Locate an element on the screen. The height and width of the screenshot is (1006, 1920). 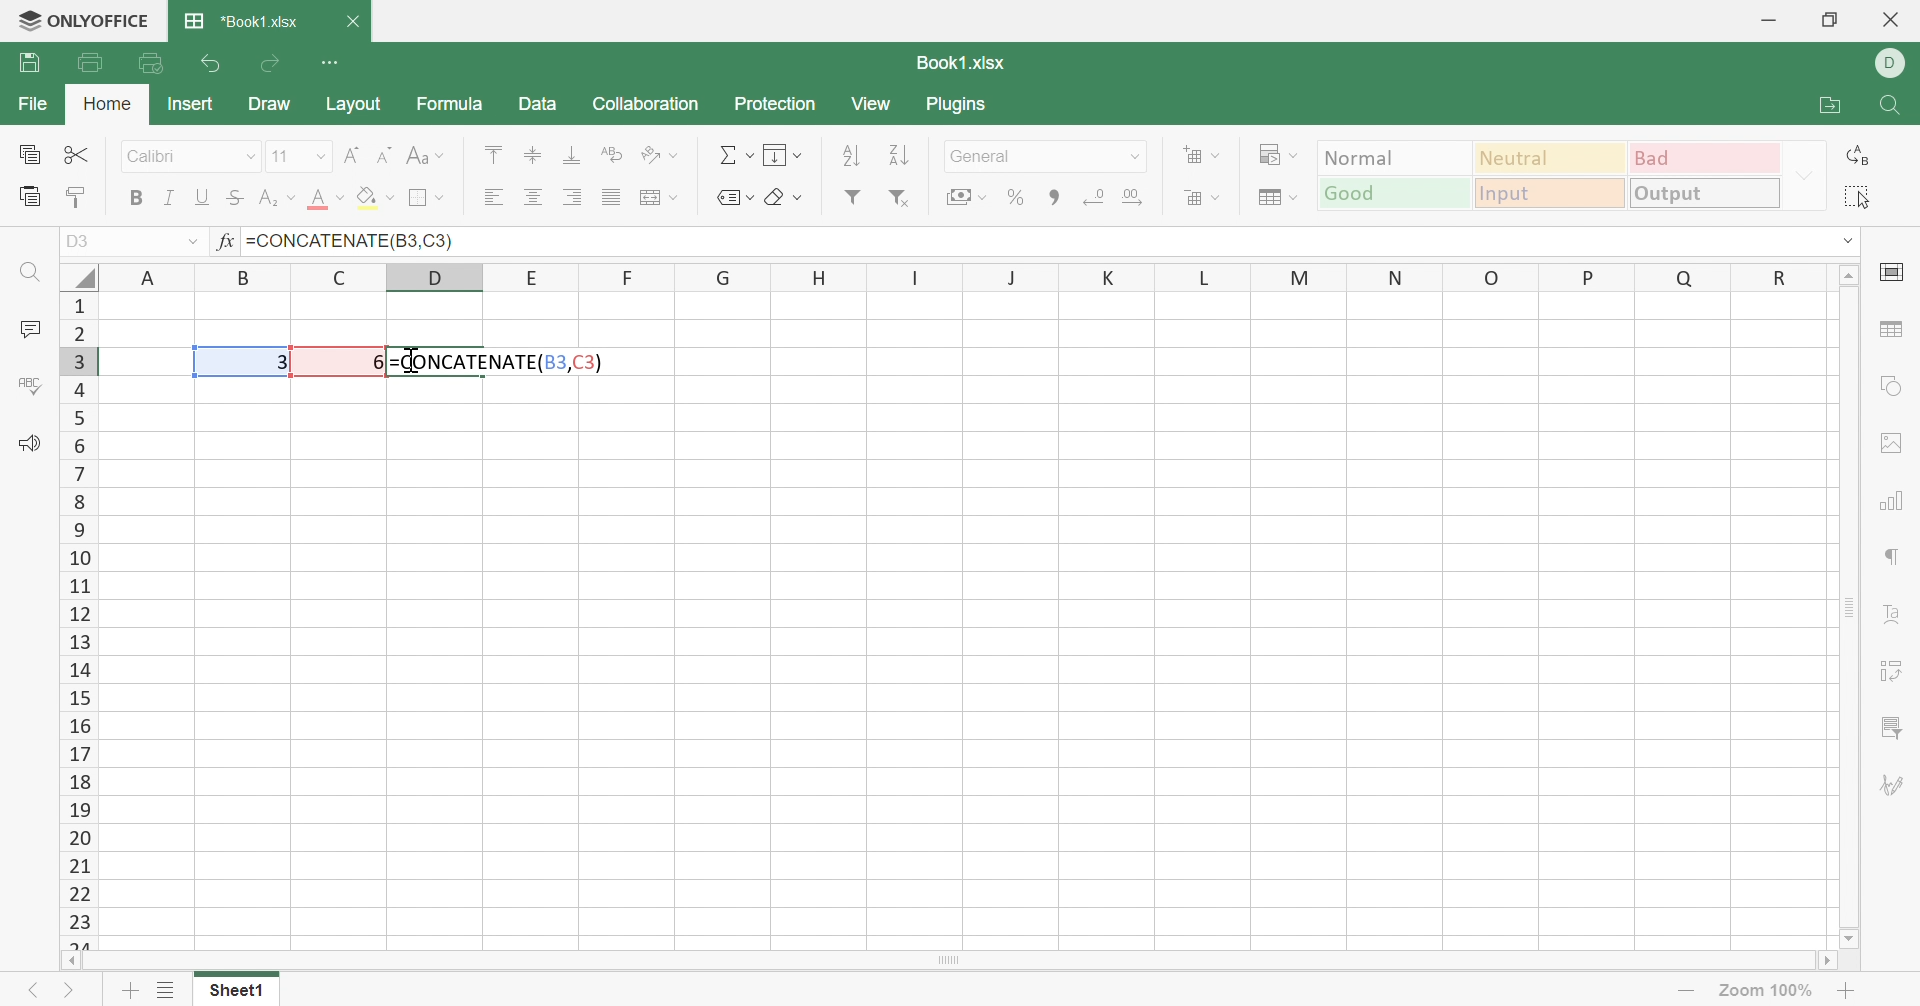
Collaboration is located at coordinates (645, 103).